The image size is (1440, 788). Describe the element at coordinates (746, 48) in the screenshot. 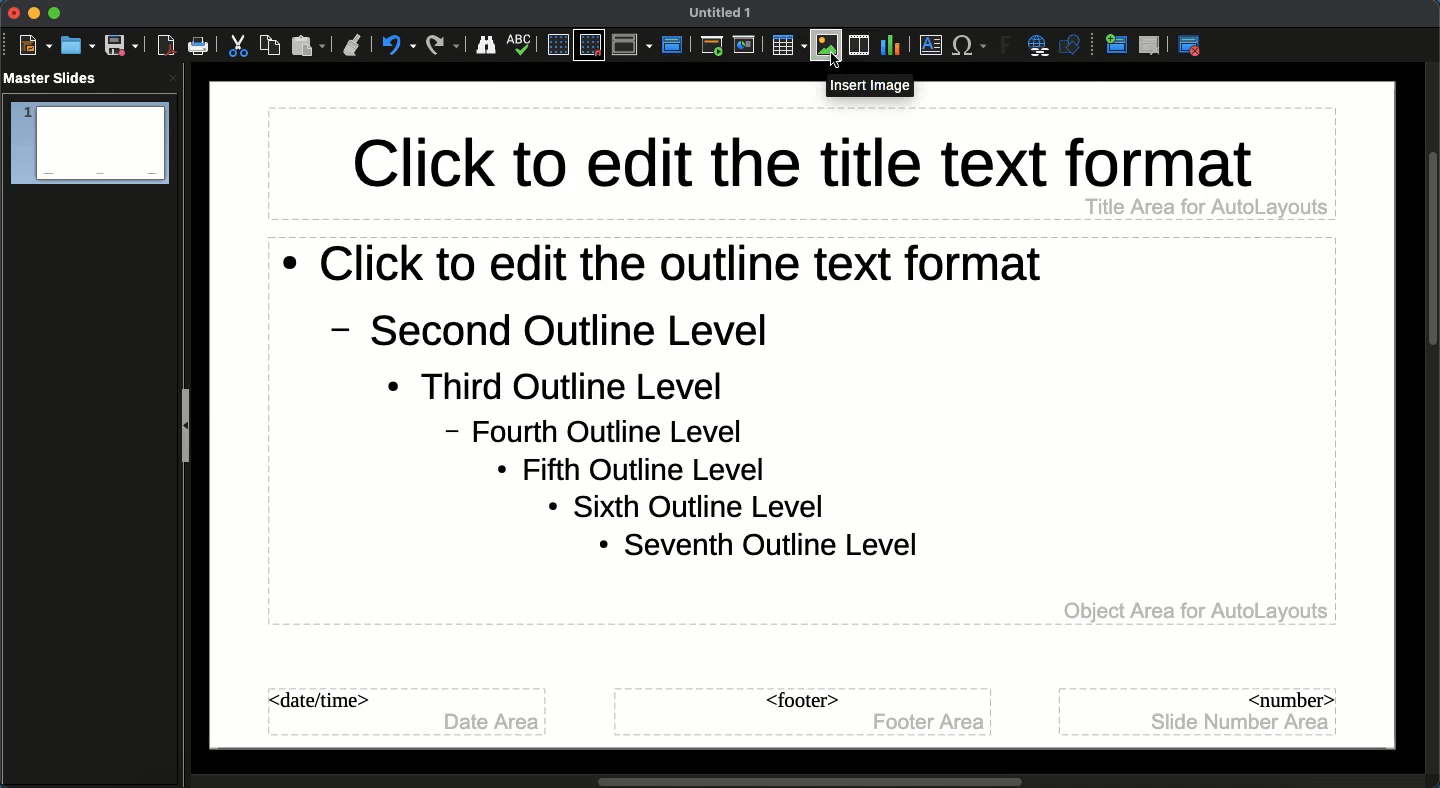

I see `Current slide` at that location.